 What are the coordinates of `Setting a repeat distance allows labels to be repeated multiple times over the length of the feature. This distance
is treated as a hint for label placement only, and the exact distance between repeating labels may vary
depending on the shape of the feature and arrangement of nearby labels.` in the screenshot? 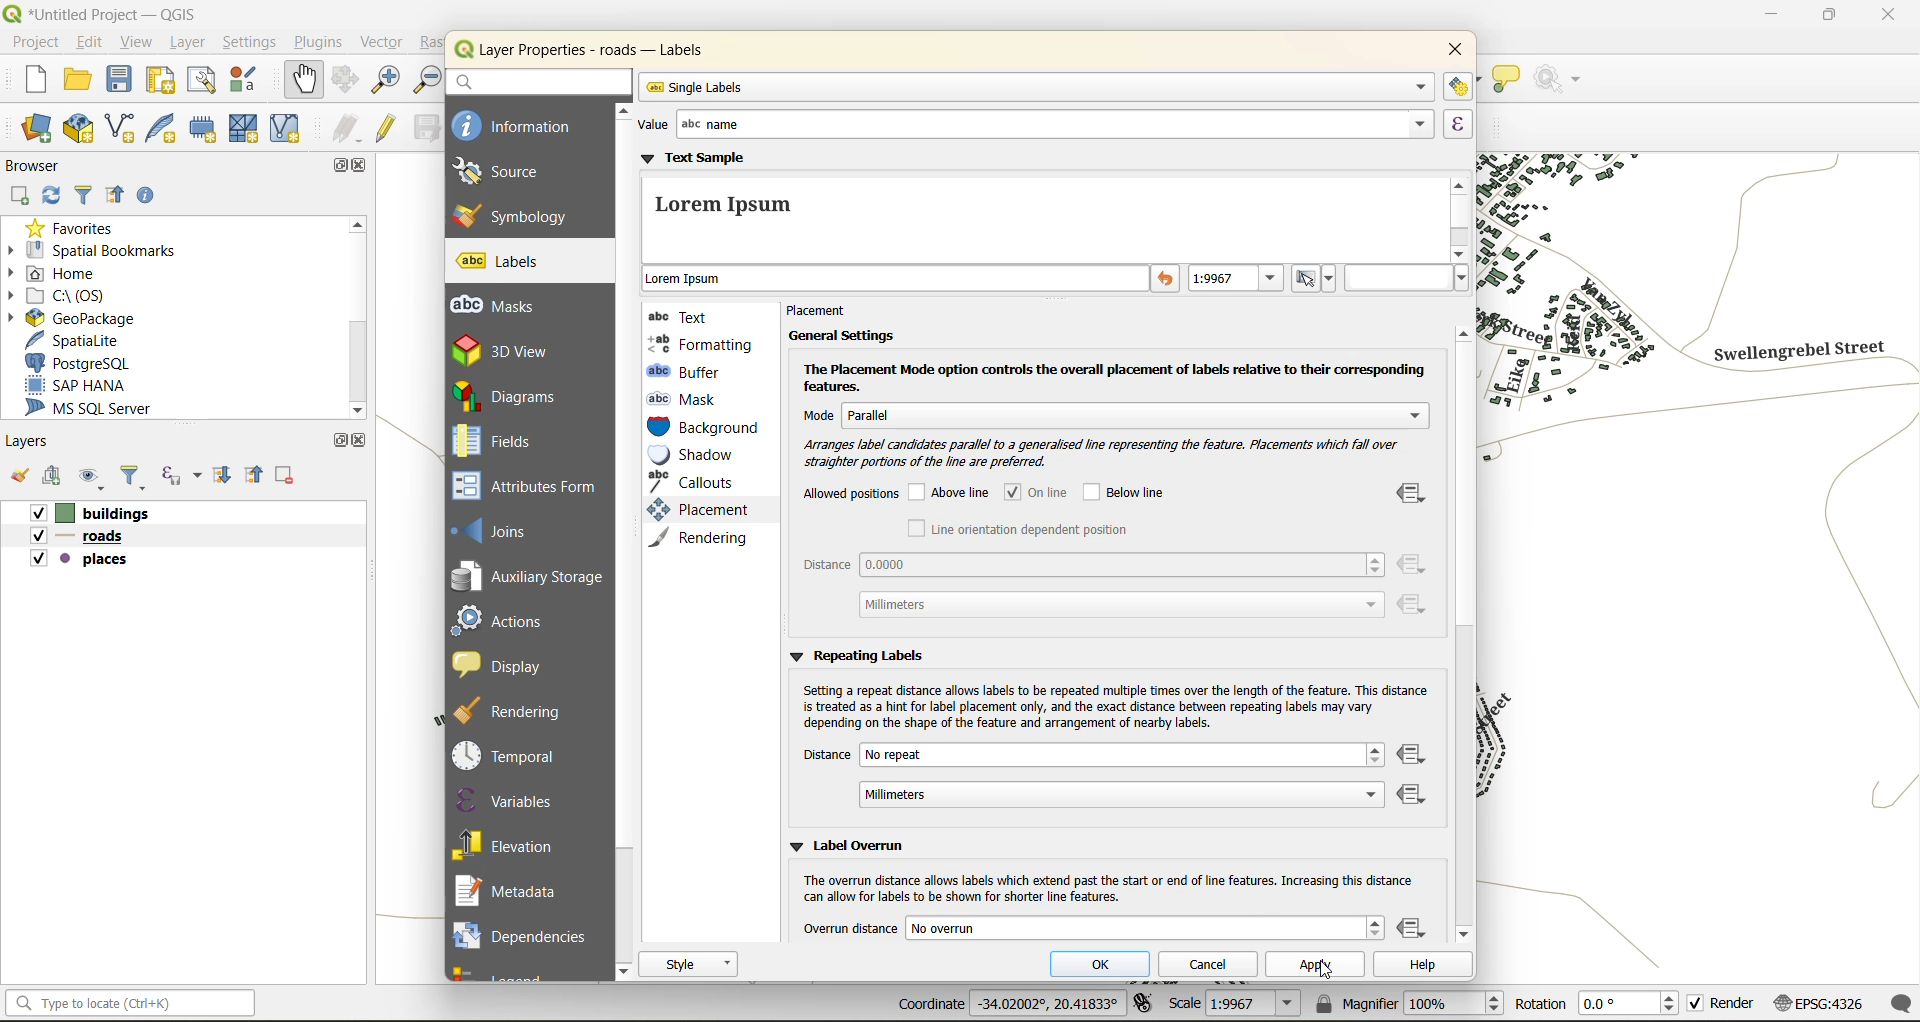 It's located at (1115, 707).